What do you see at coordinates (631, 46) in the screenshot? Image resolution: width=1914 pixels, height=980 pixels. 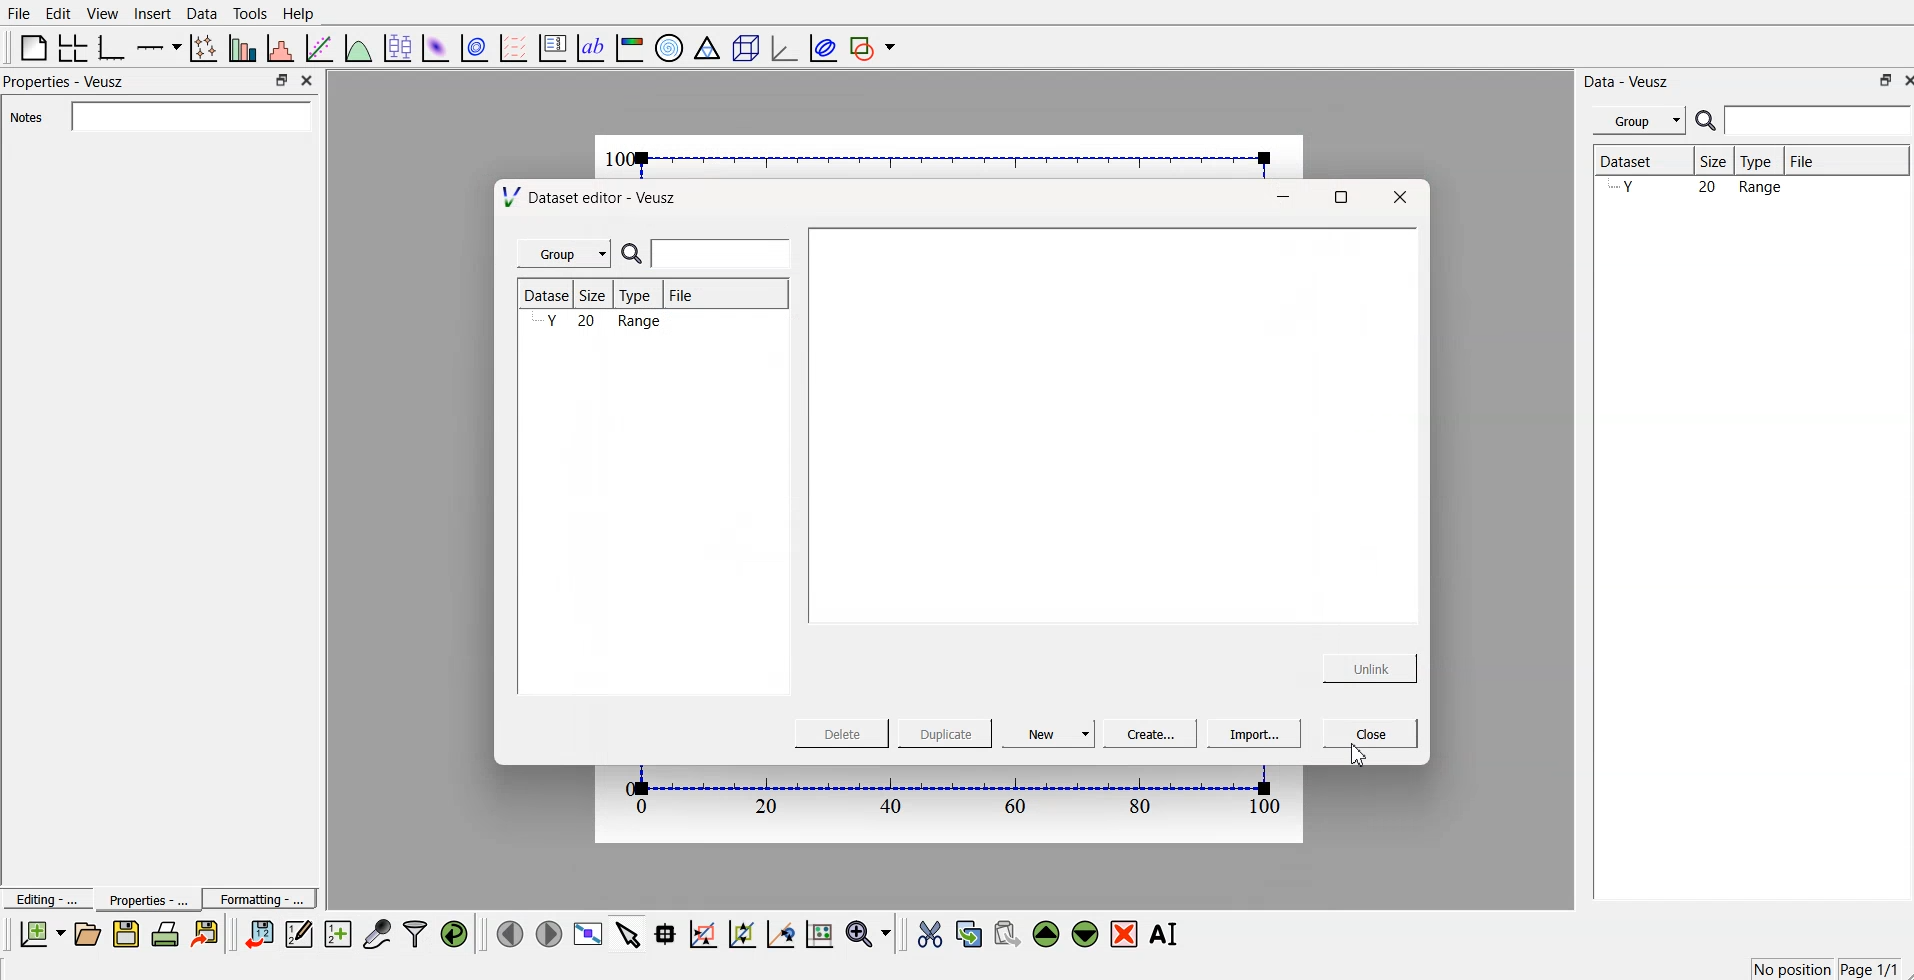 I see `image color bar` at bounding box center [631, 46].